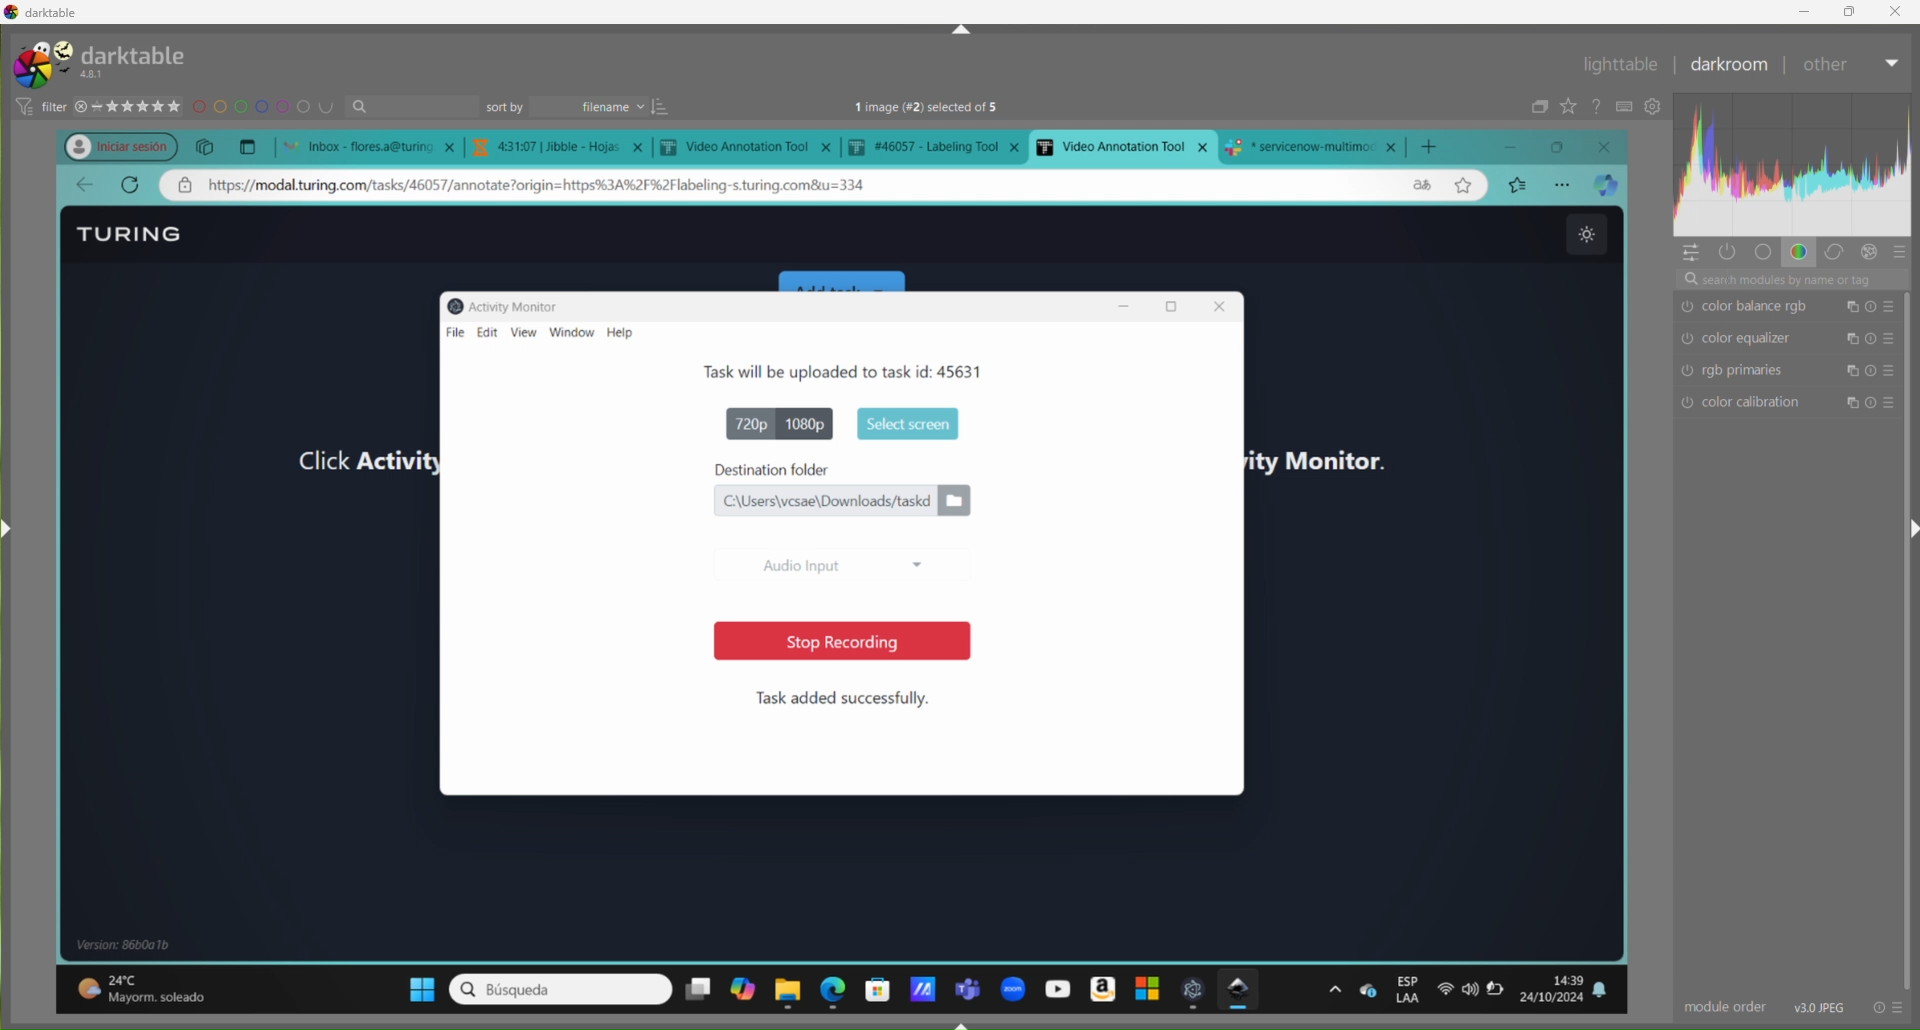  What do you see at coordinates (247, 145) in the screenshot?
I see `New tab` at bounding box center [247, 145].